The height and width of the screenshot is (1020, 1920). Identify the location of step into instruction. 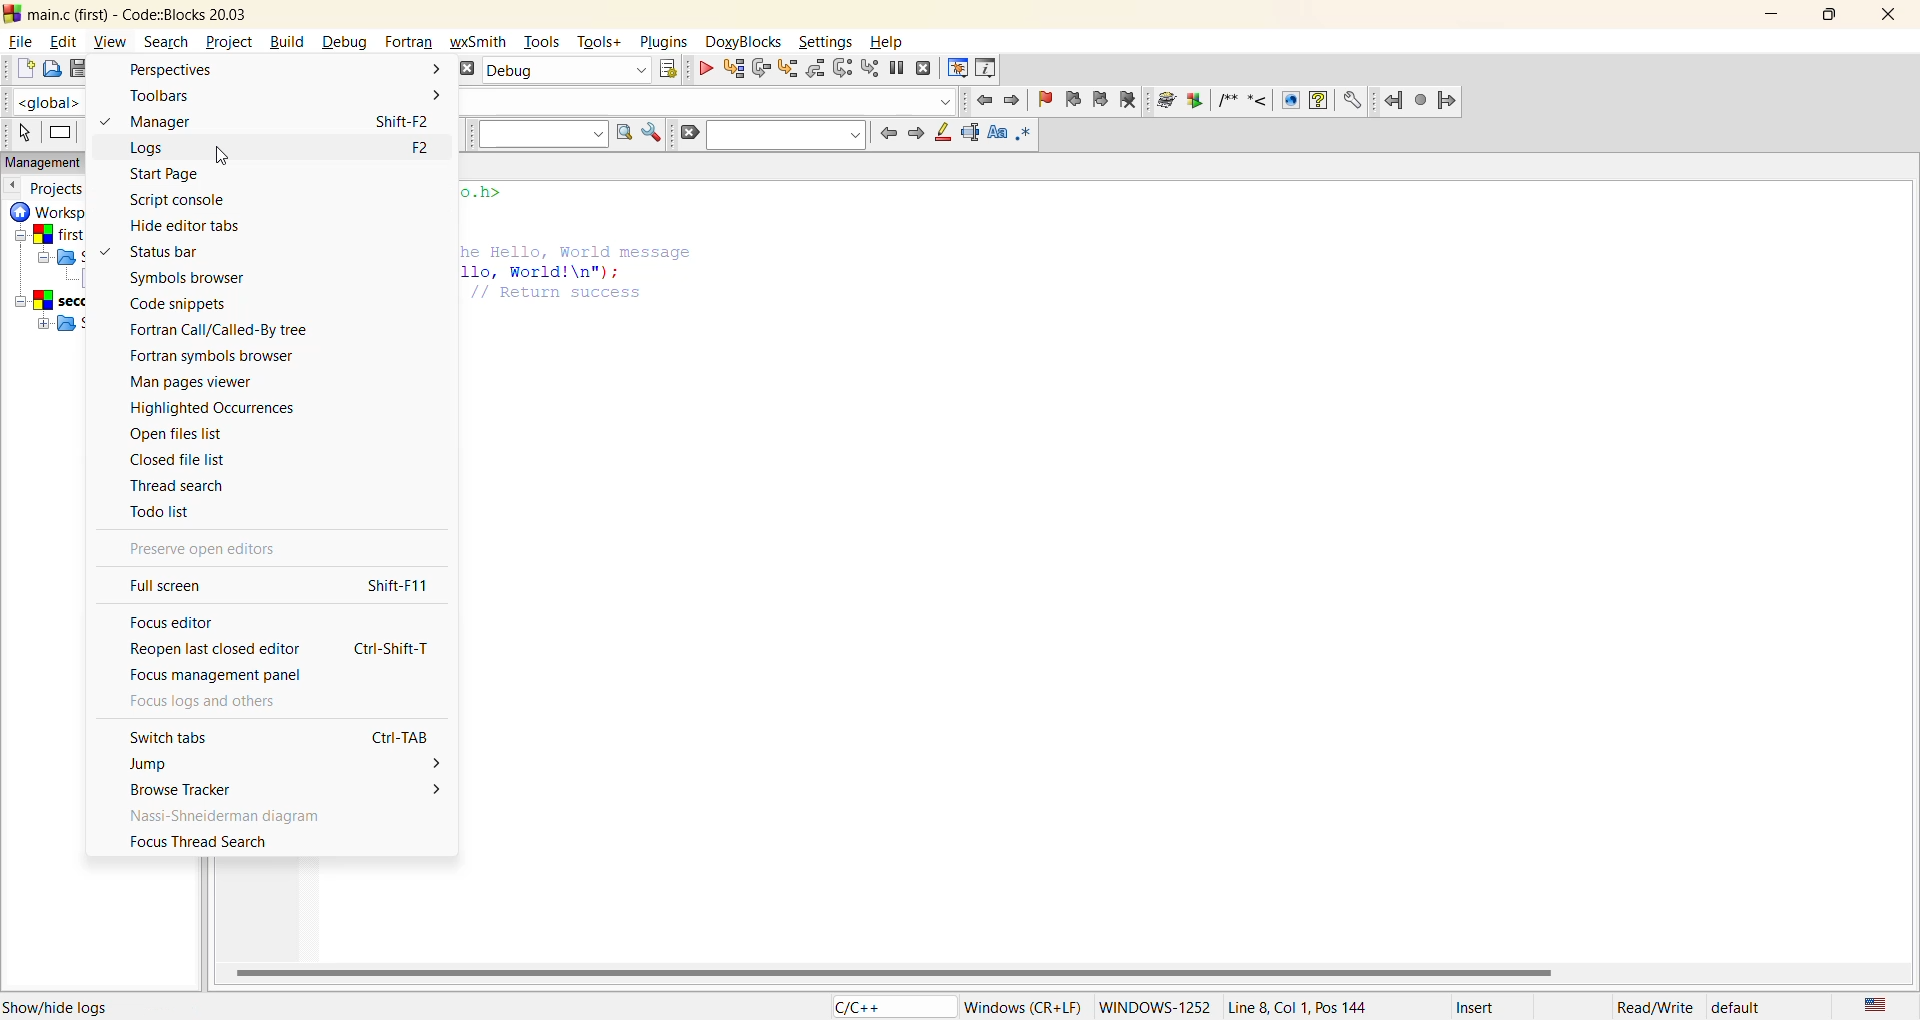
(872, 68).